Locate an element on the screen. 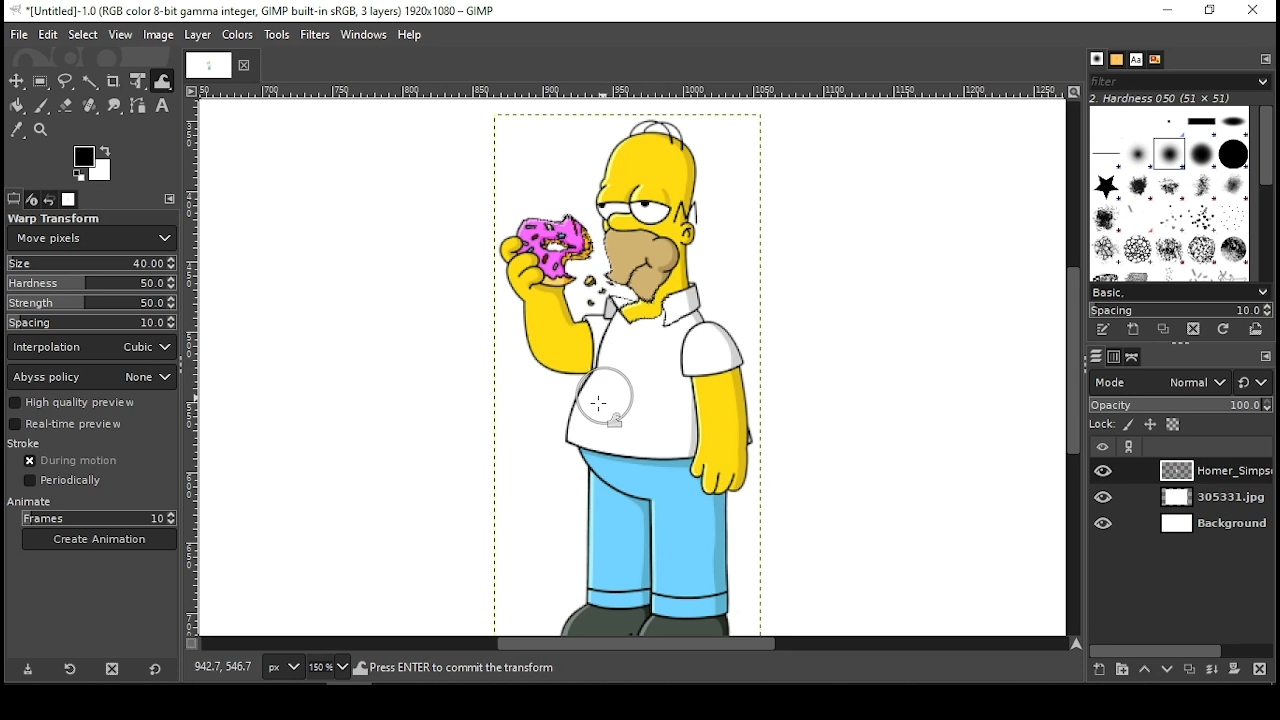 This screenshot has height=720, width=1280. layer 2 is located at coordinates (1215, 498).